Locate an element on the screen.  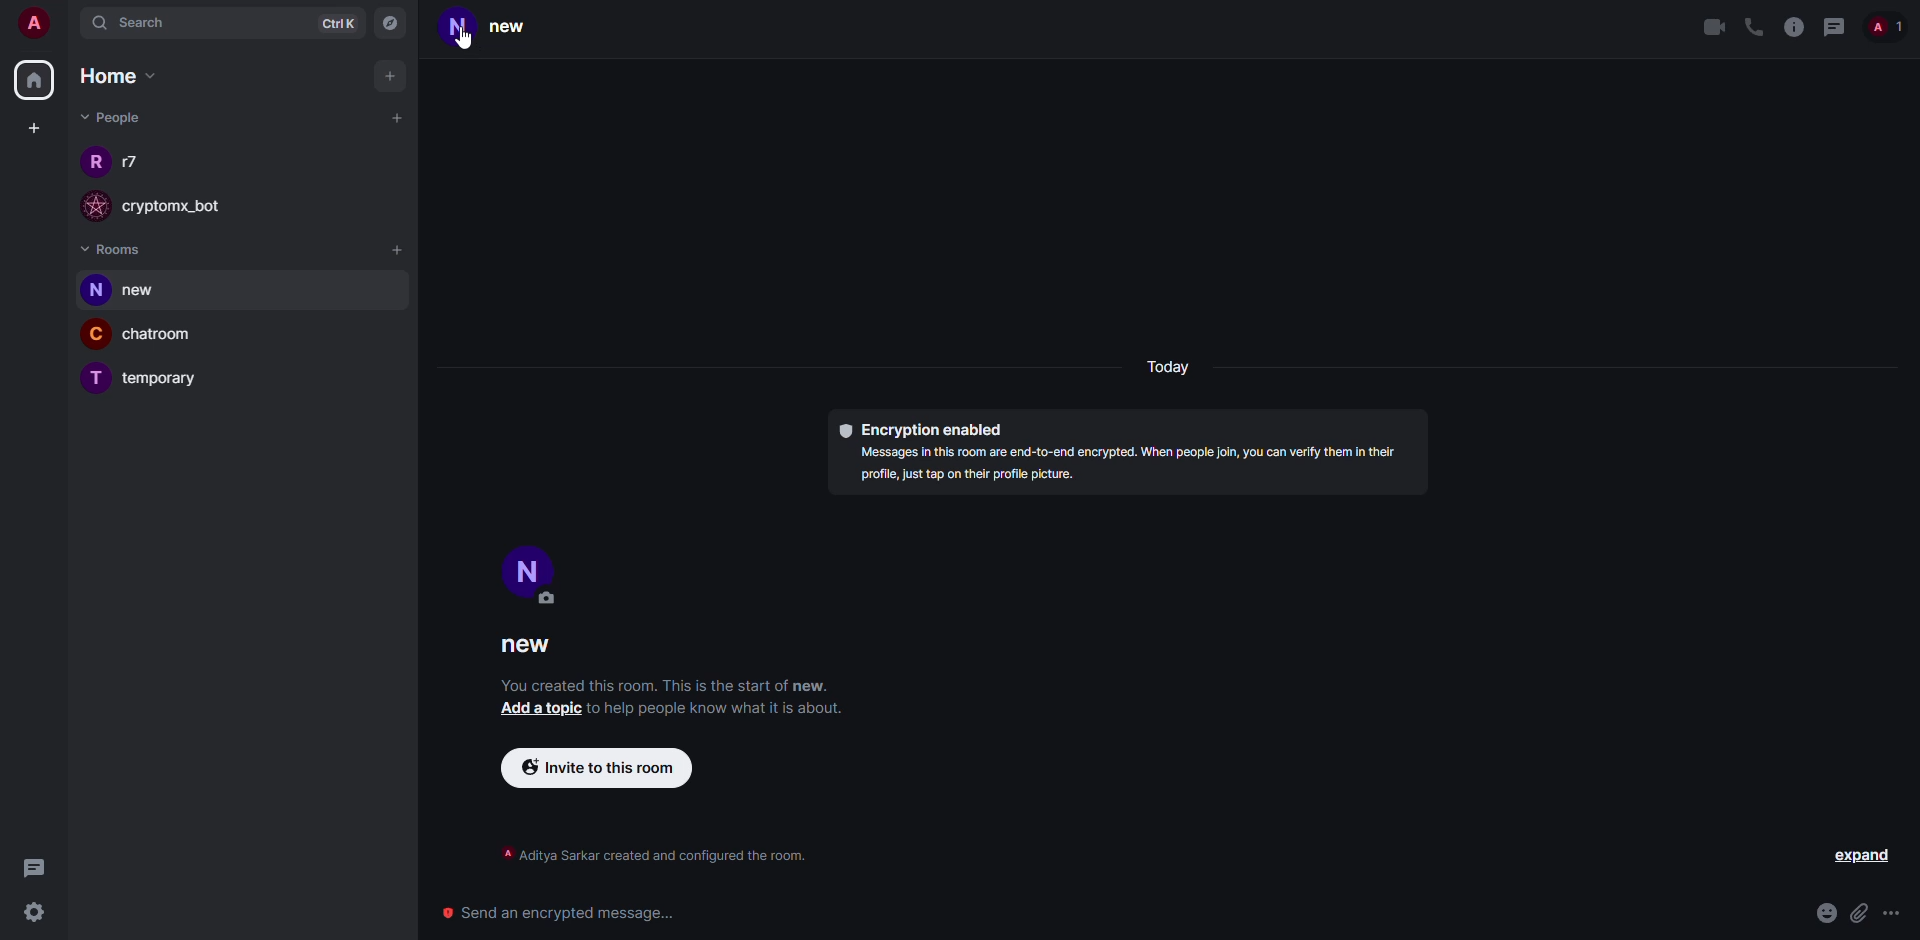
video call is located at coordinates (1712, 27).